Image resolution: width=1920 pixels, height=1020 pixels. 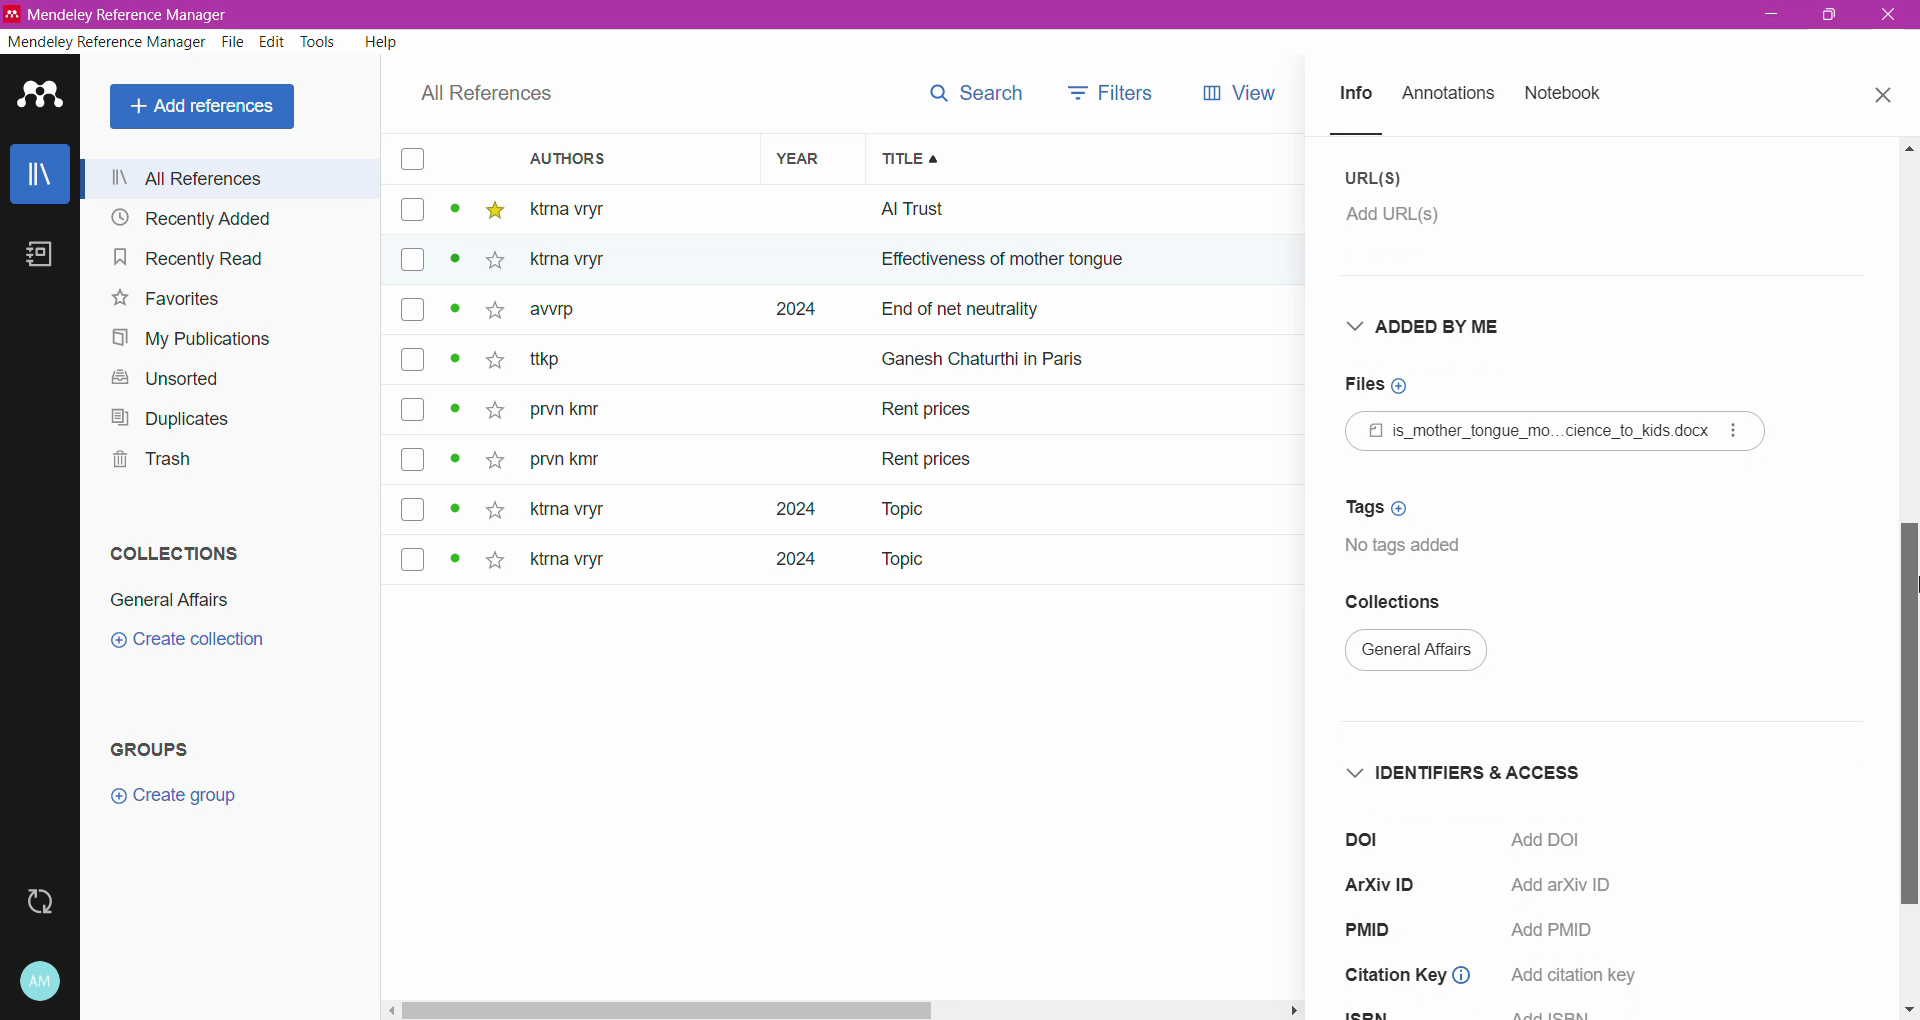 What do you see at coordinates (1886, 96) in the screenshot?
I see `Close Tab` at bounding box center [1886, 96].